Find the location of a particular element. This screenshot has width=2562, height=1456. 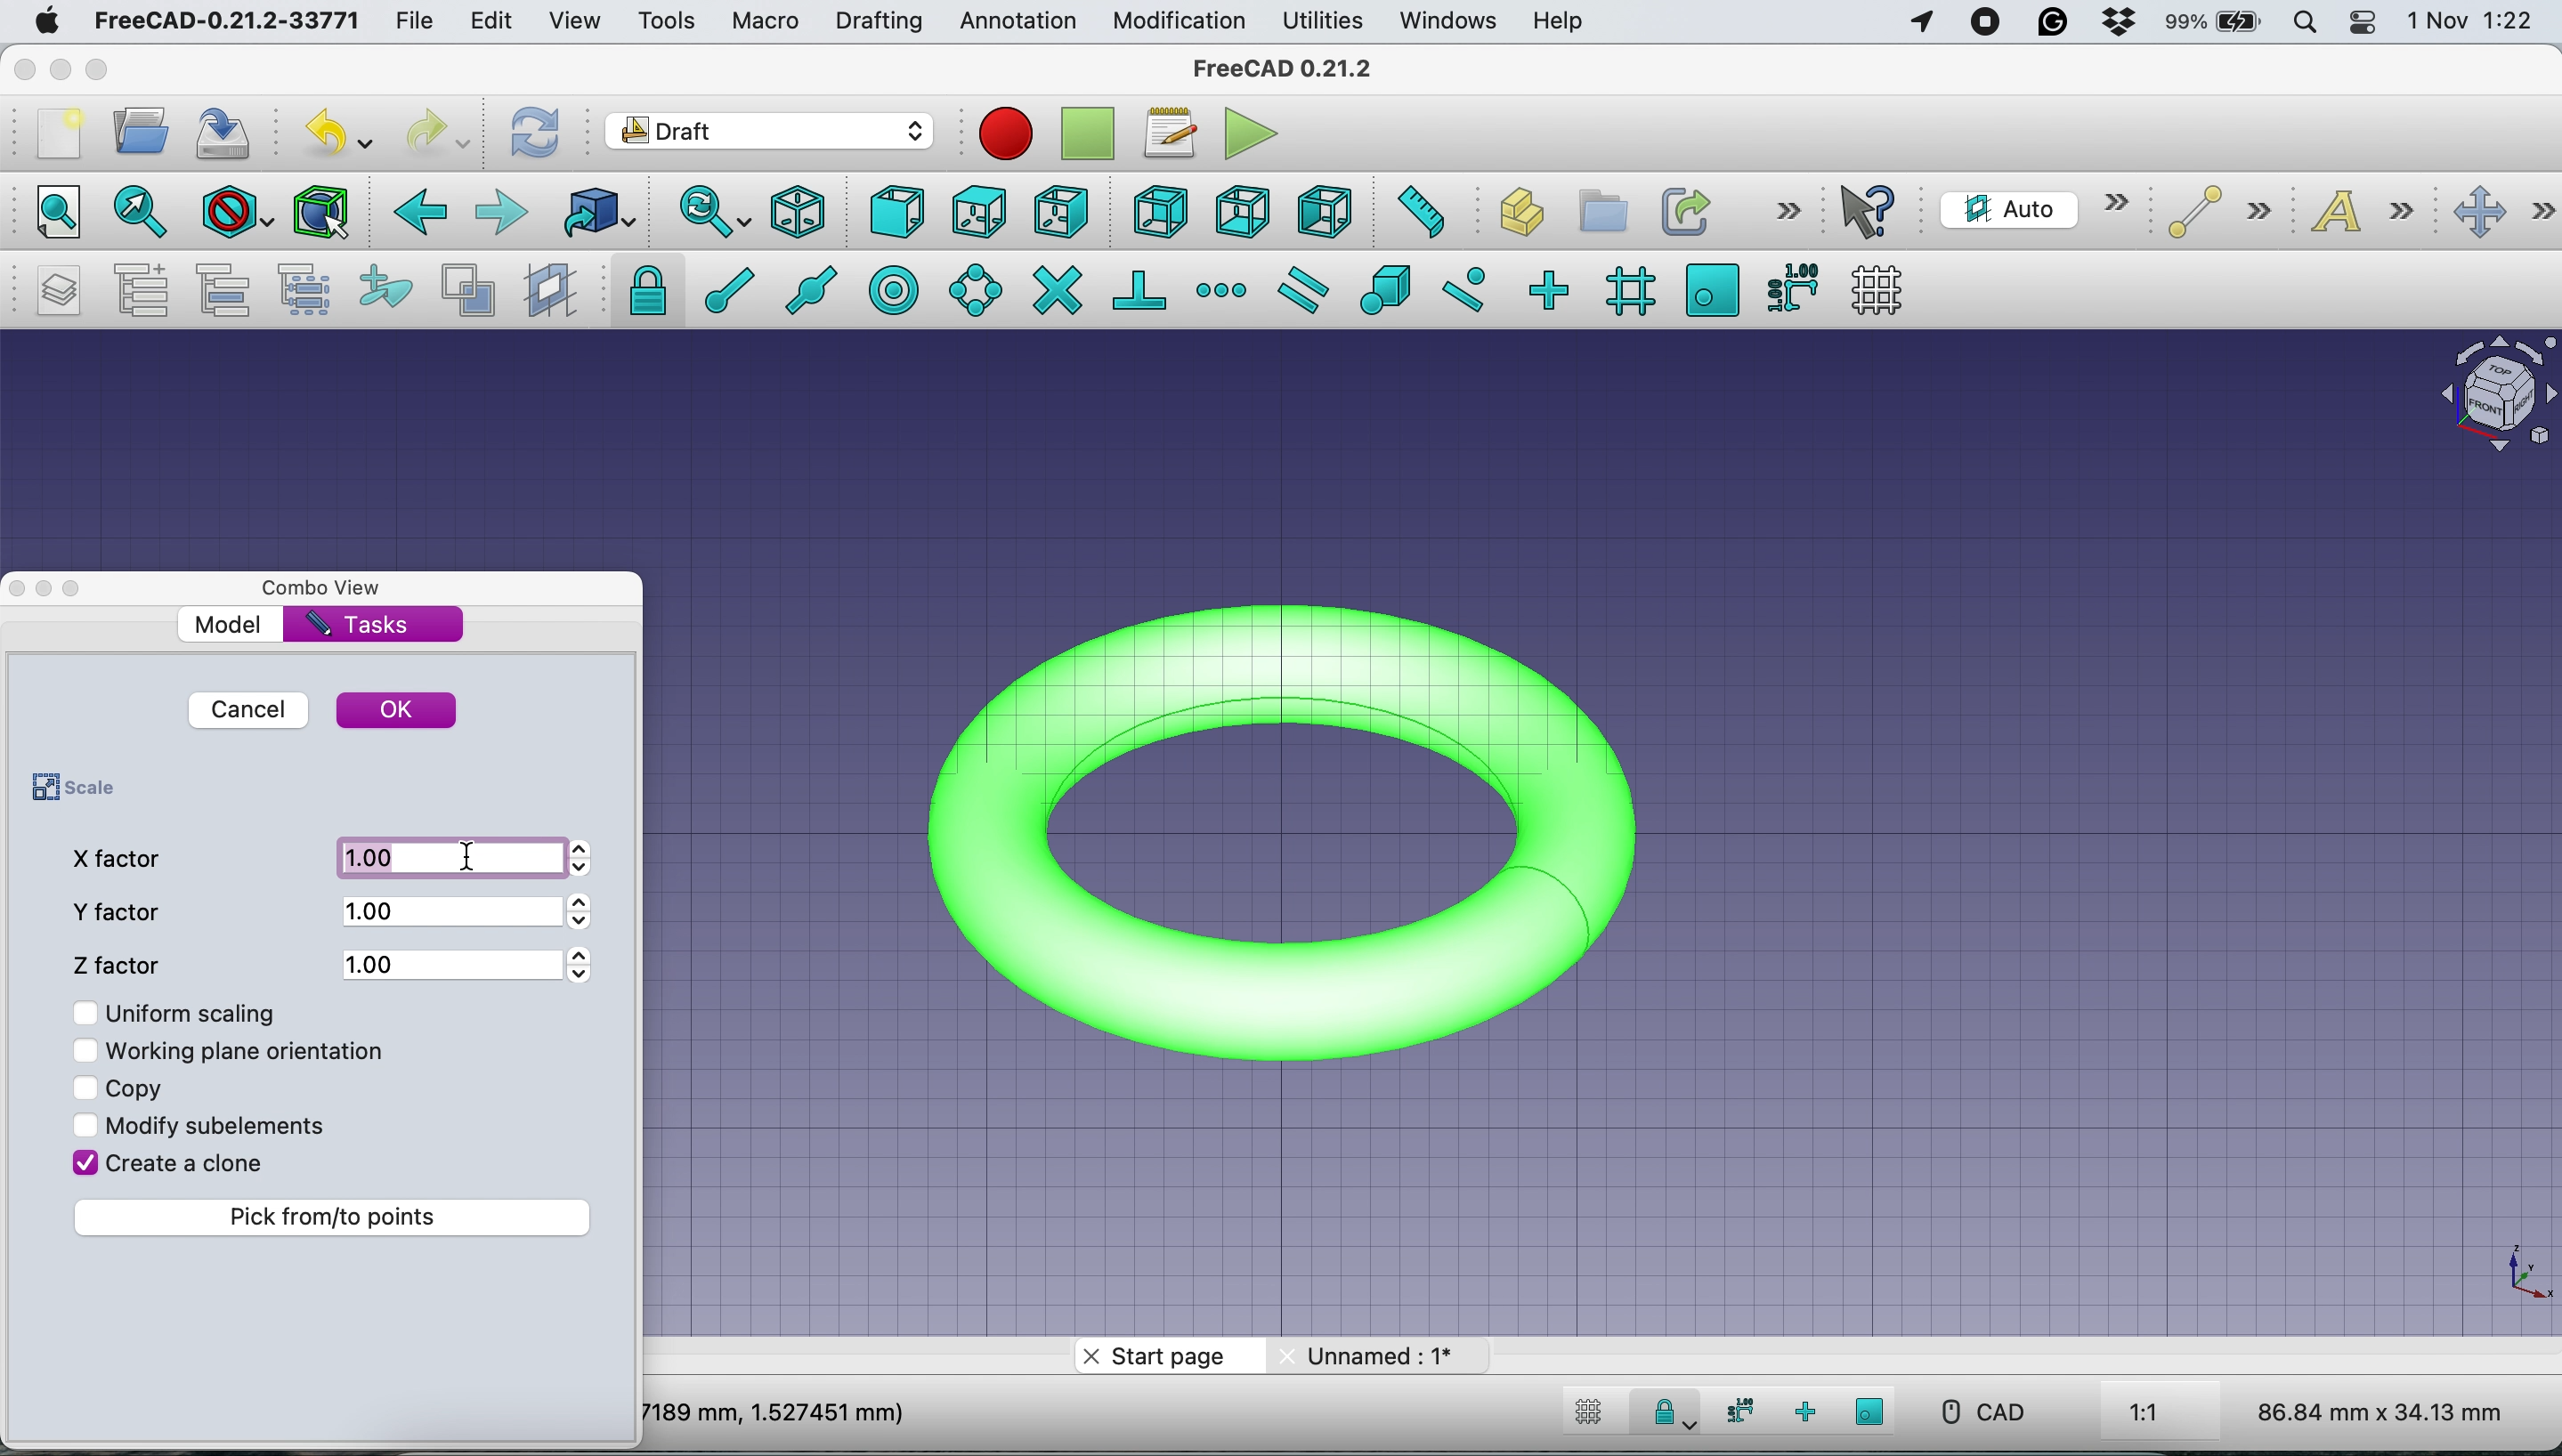

1.00 is located at coordinates (451, 959).